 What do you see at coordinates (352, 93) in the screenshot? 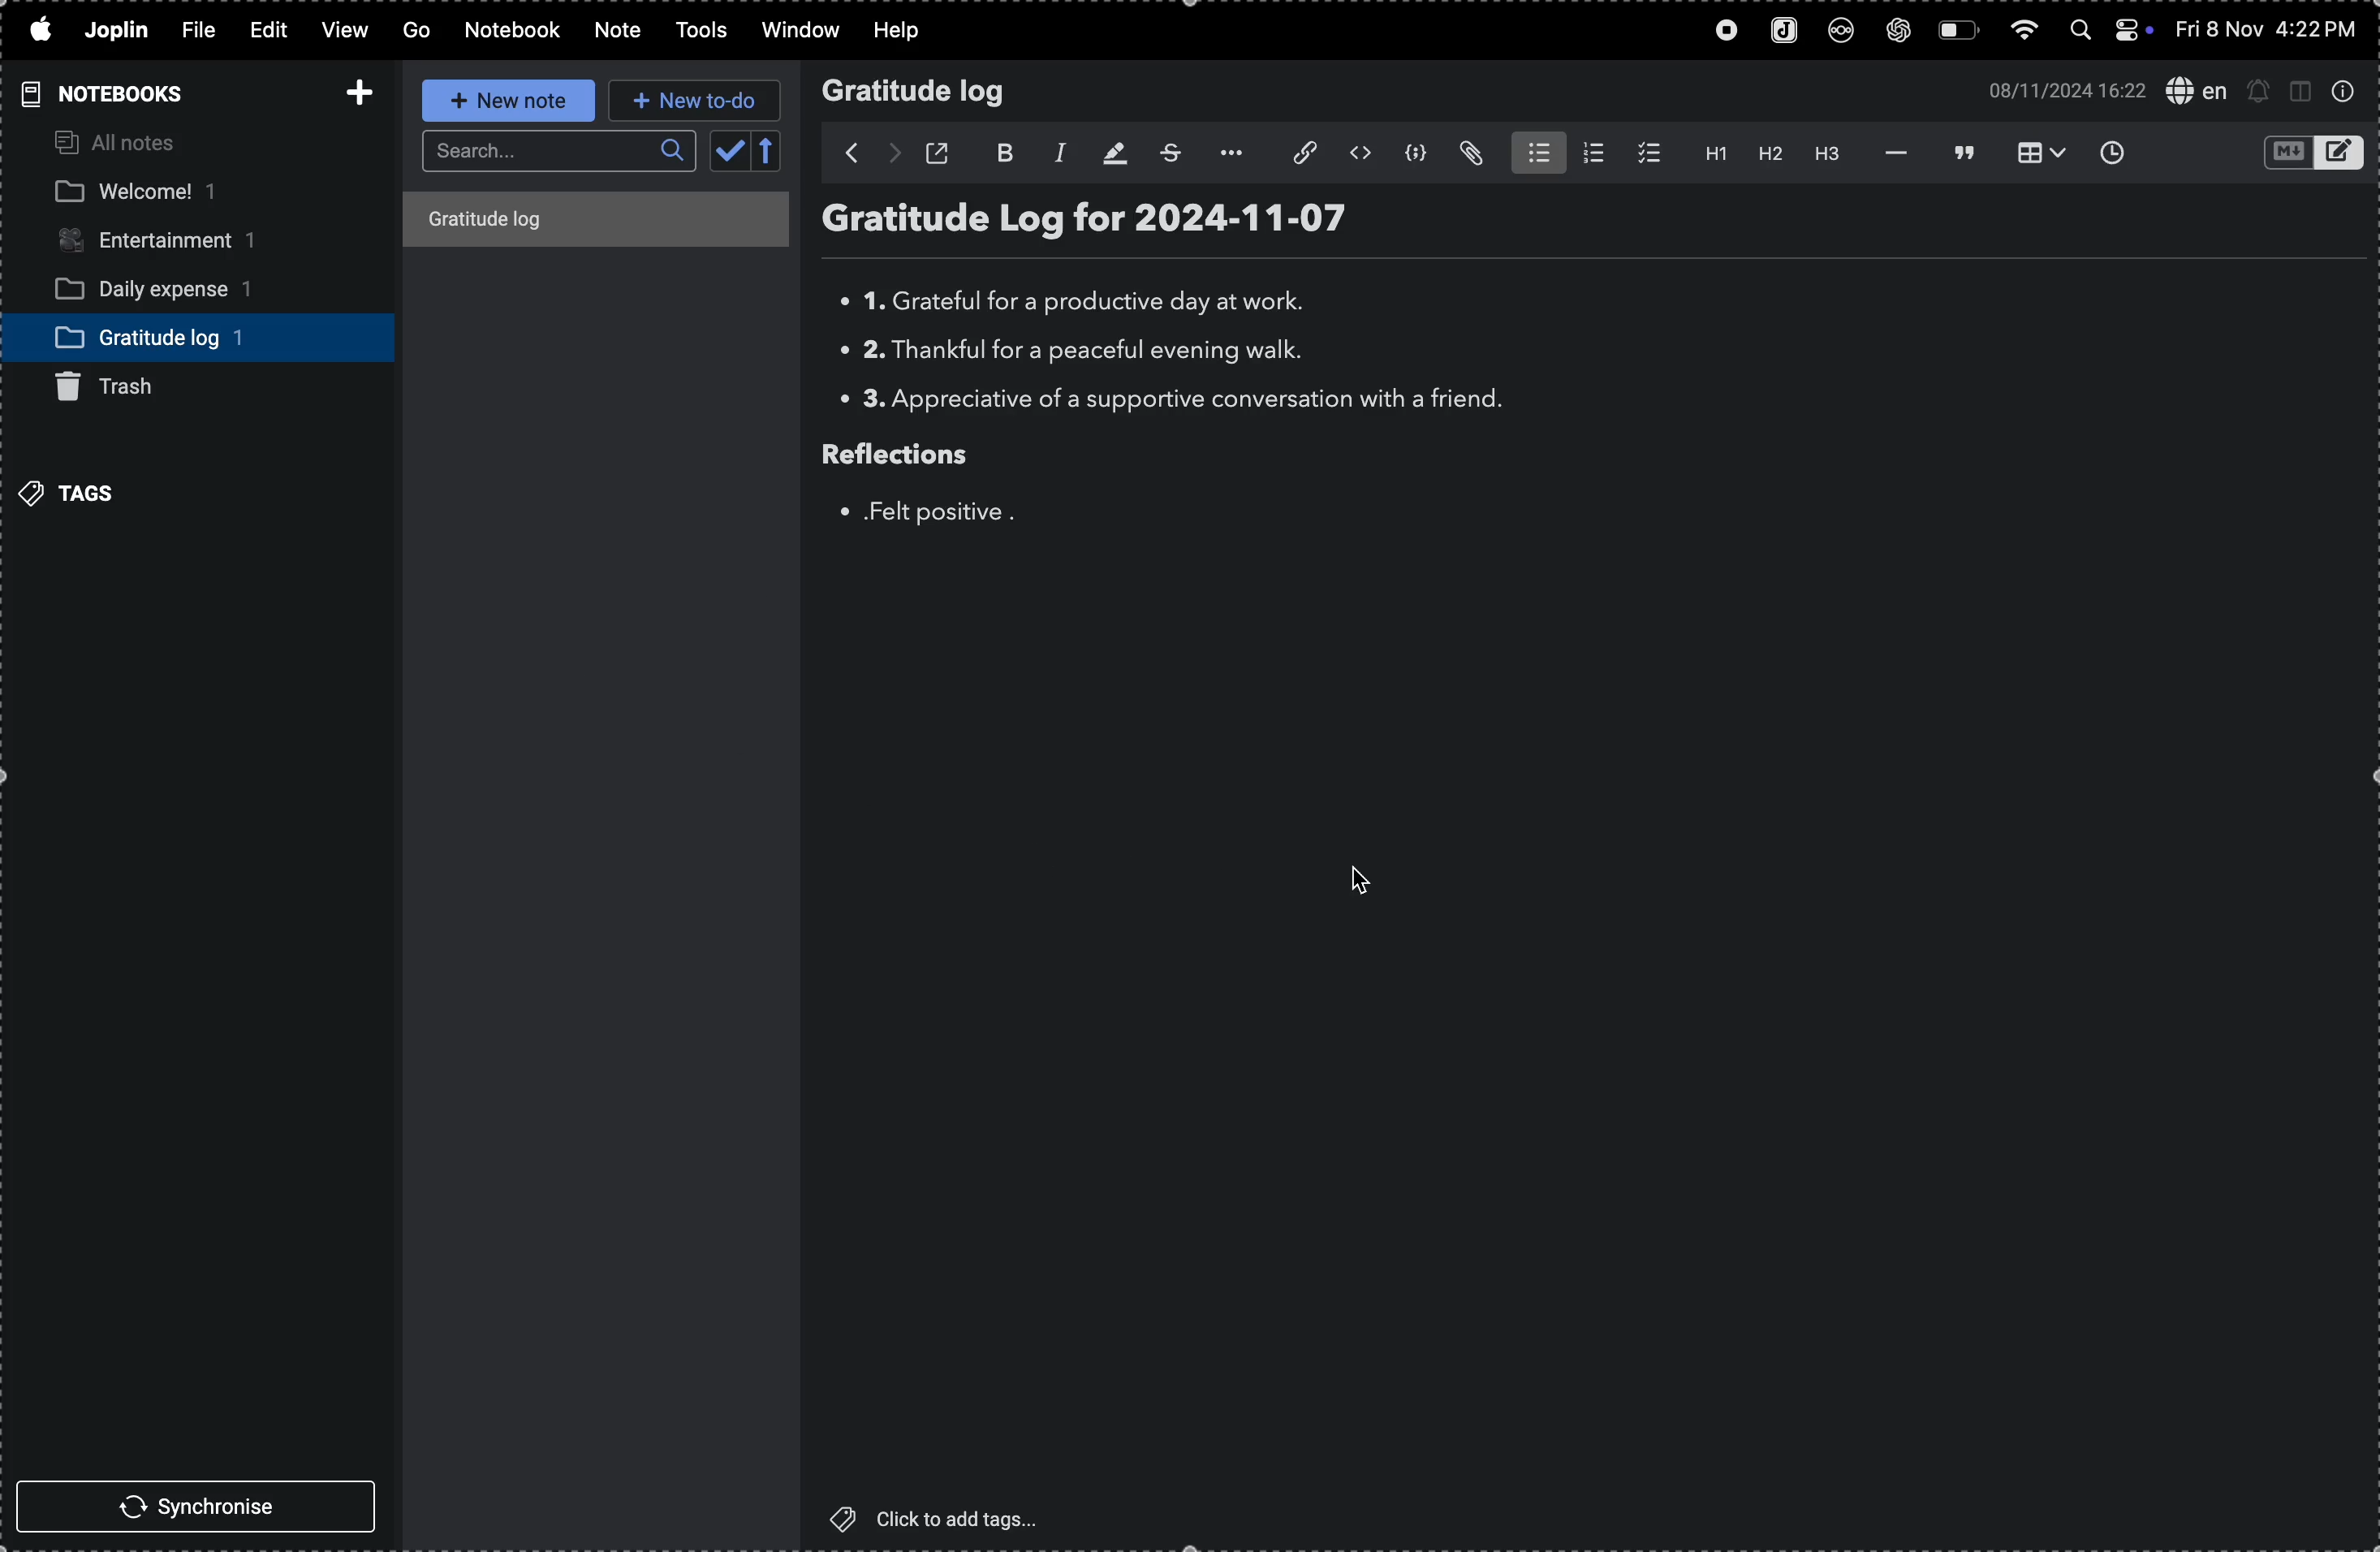
I see `add` at bounding box center [352, 93].